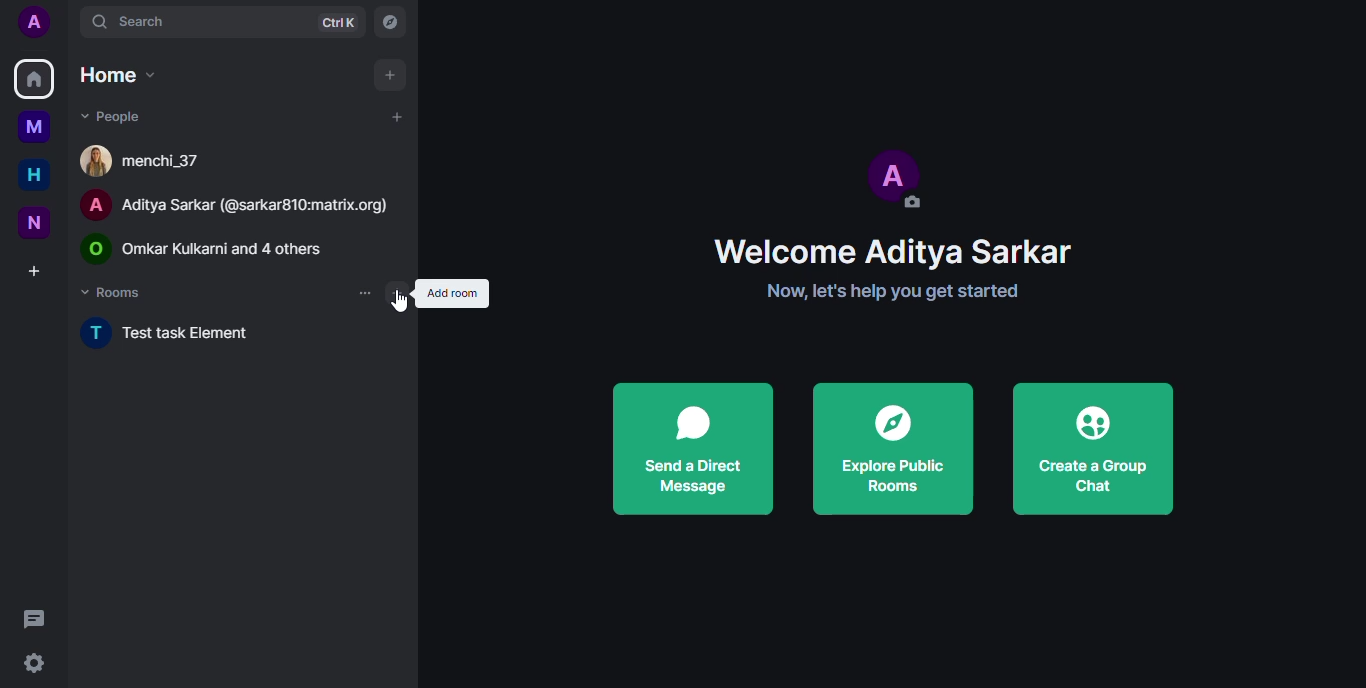 The image size is (1366, 688). Describe the element at coordinates (391, 73) in the screenshot. I see `add` at that location.